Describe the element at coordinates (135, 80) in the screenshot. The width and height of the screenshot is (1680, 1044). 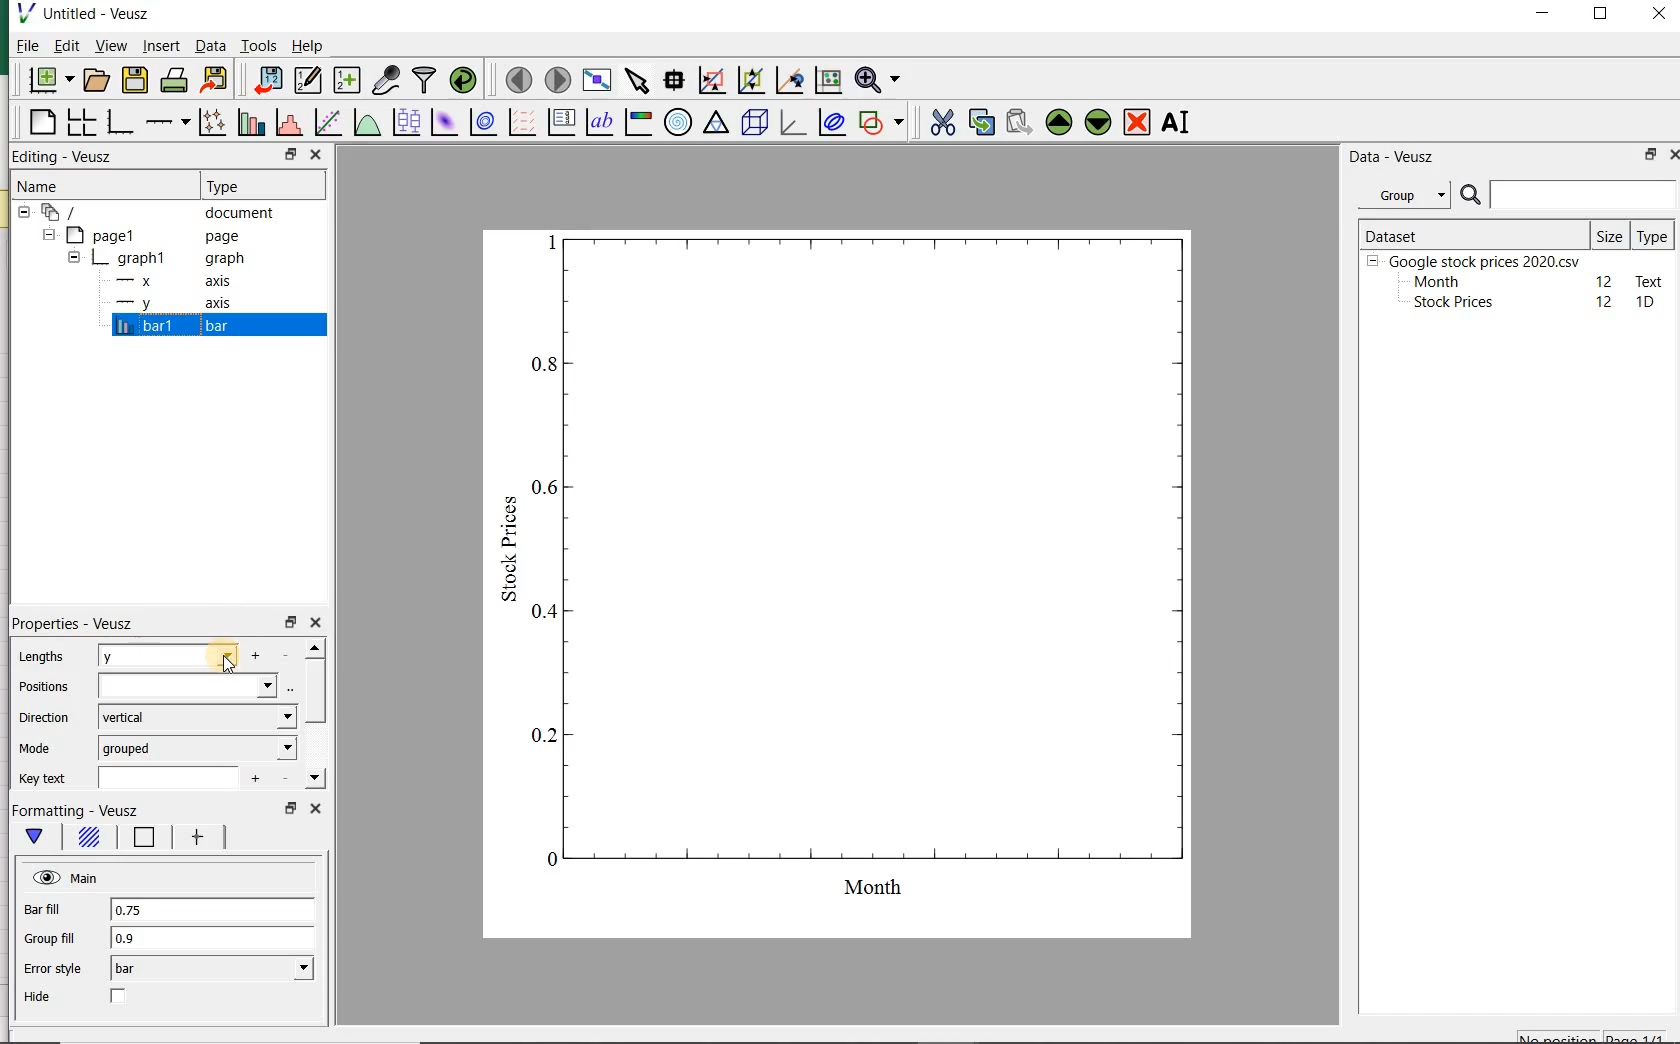
I see `save the document` at that location.